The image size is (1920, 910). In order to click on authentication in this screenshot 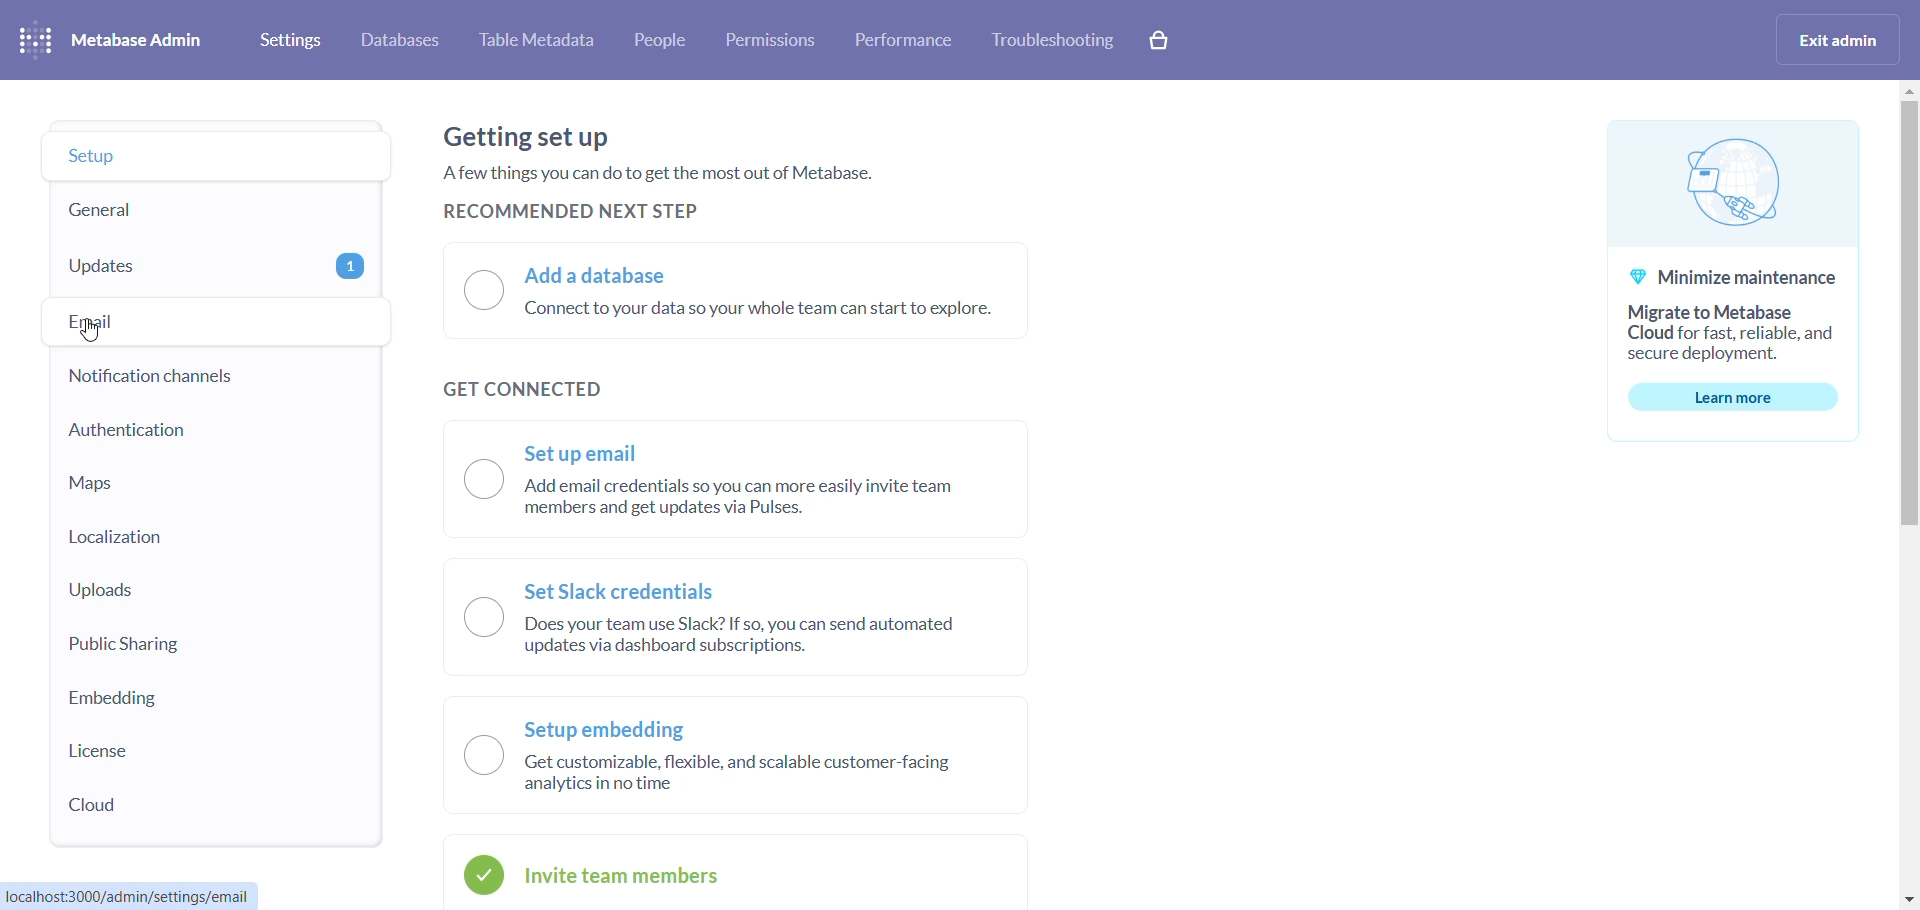, I will do `click(188, 432)`.